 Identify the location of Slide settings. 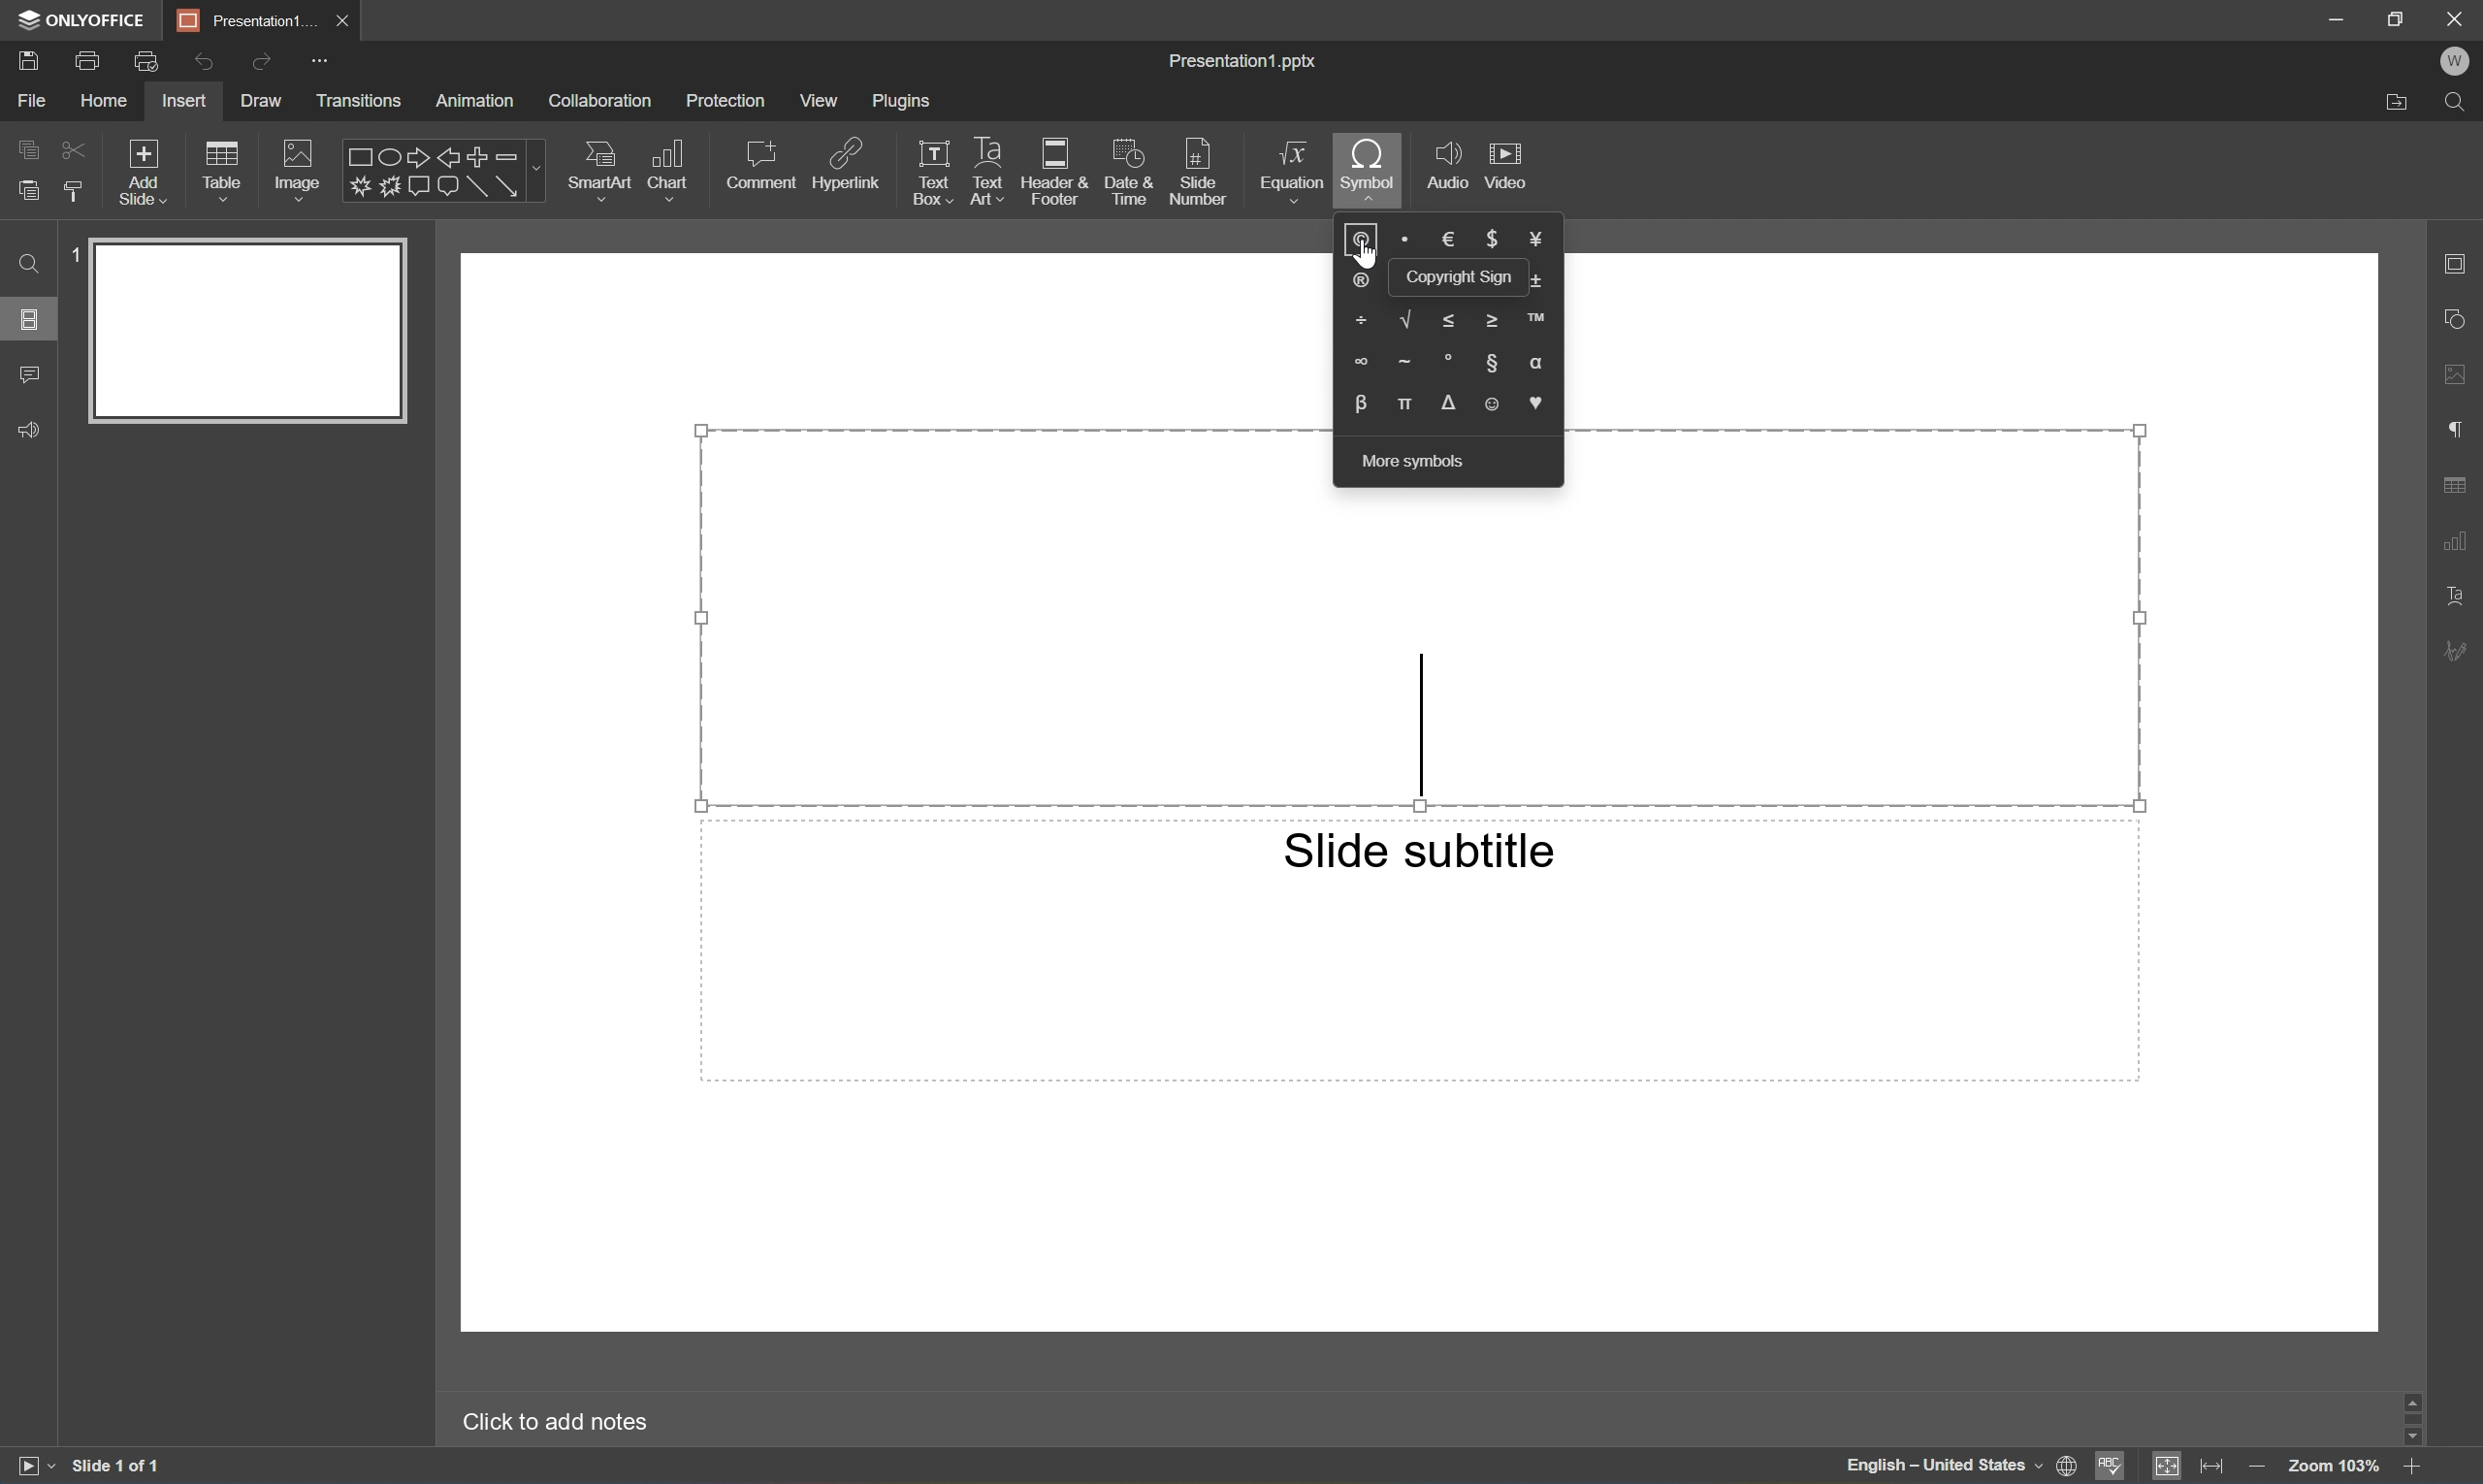
(2455, 263).